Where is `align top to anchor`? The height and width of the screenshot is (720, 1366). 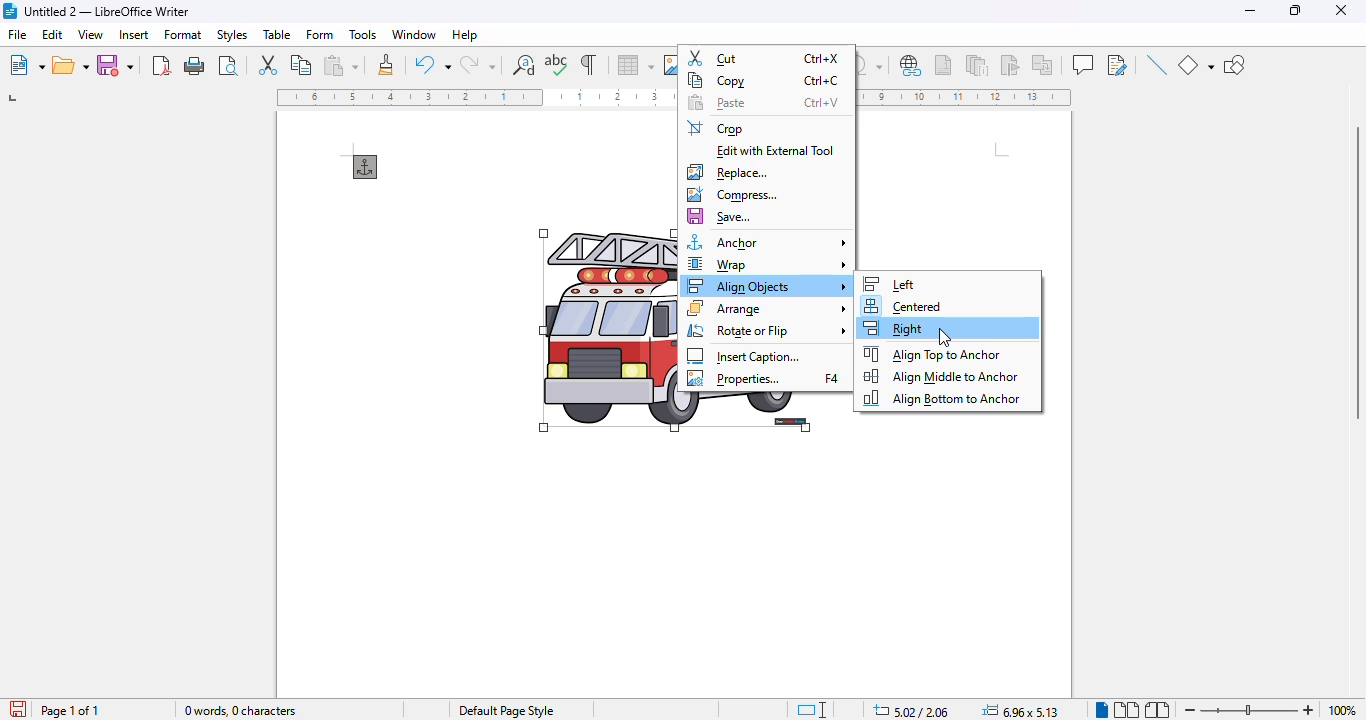 align top to anchor is located at coordinates (933, 353).